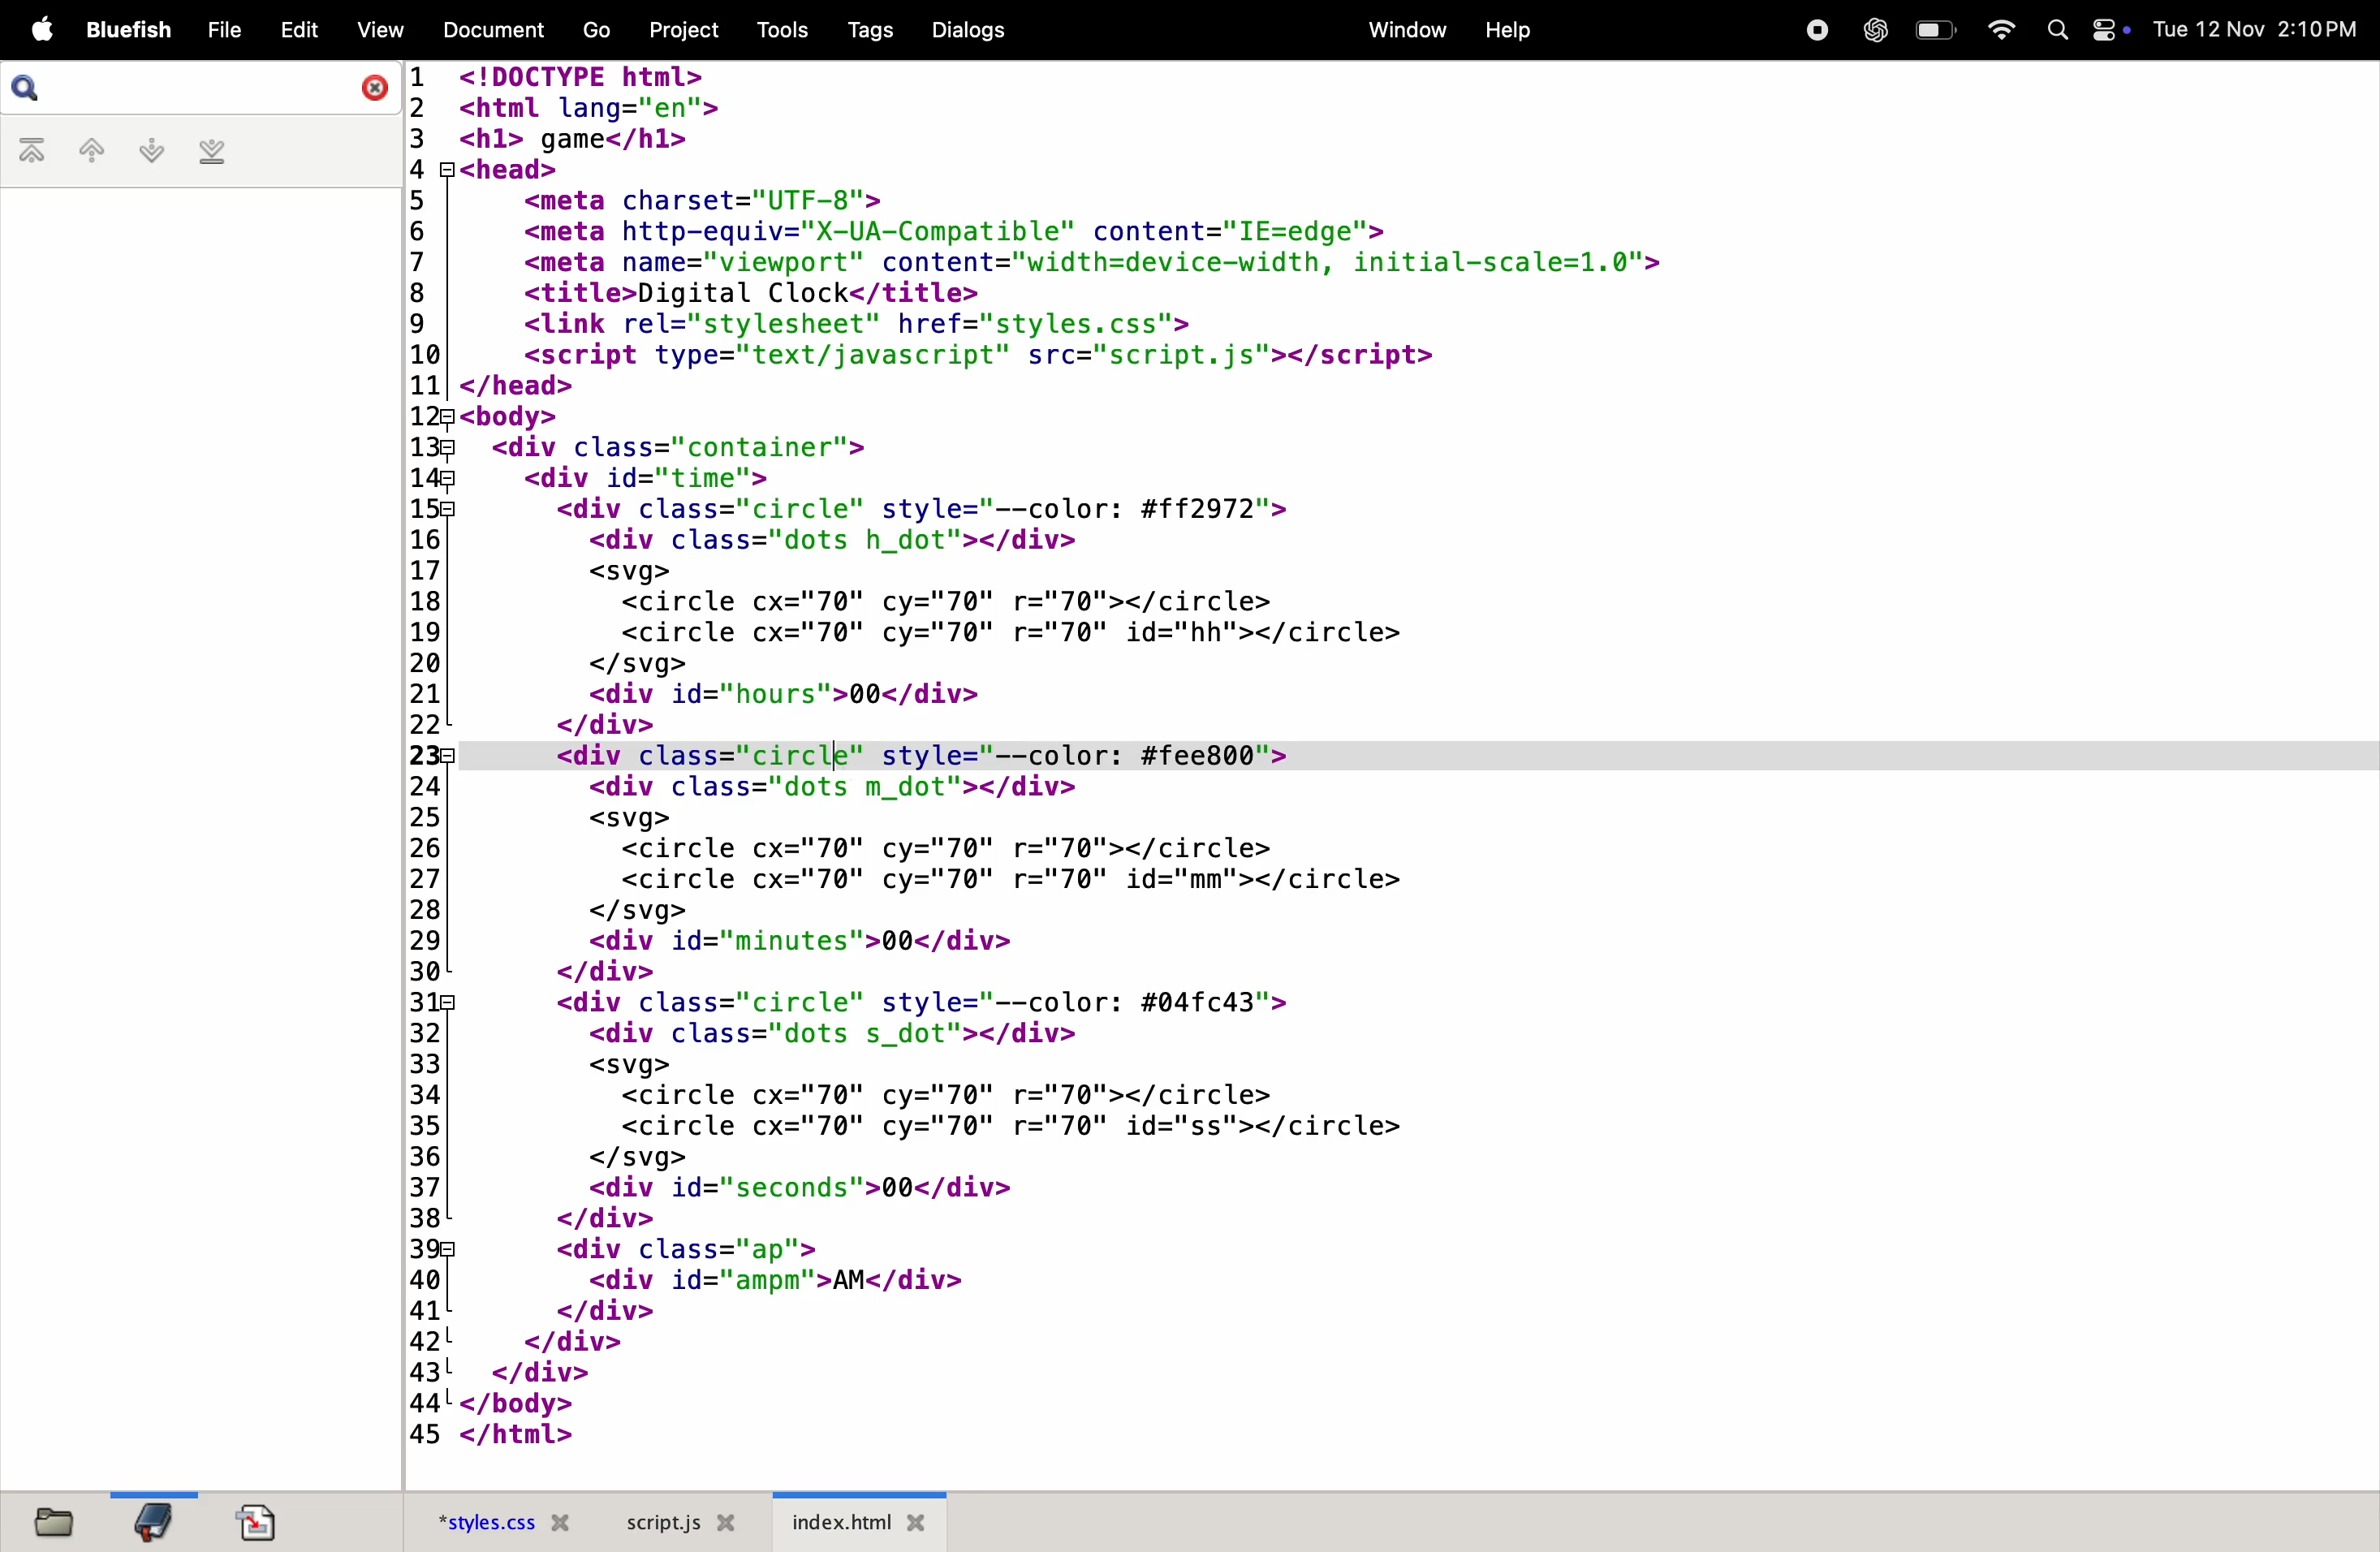 This screenshot has width=2380, height=1552. Describe the element at coordinates (1399, 30) in the screenshot. I see `window` at that location.